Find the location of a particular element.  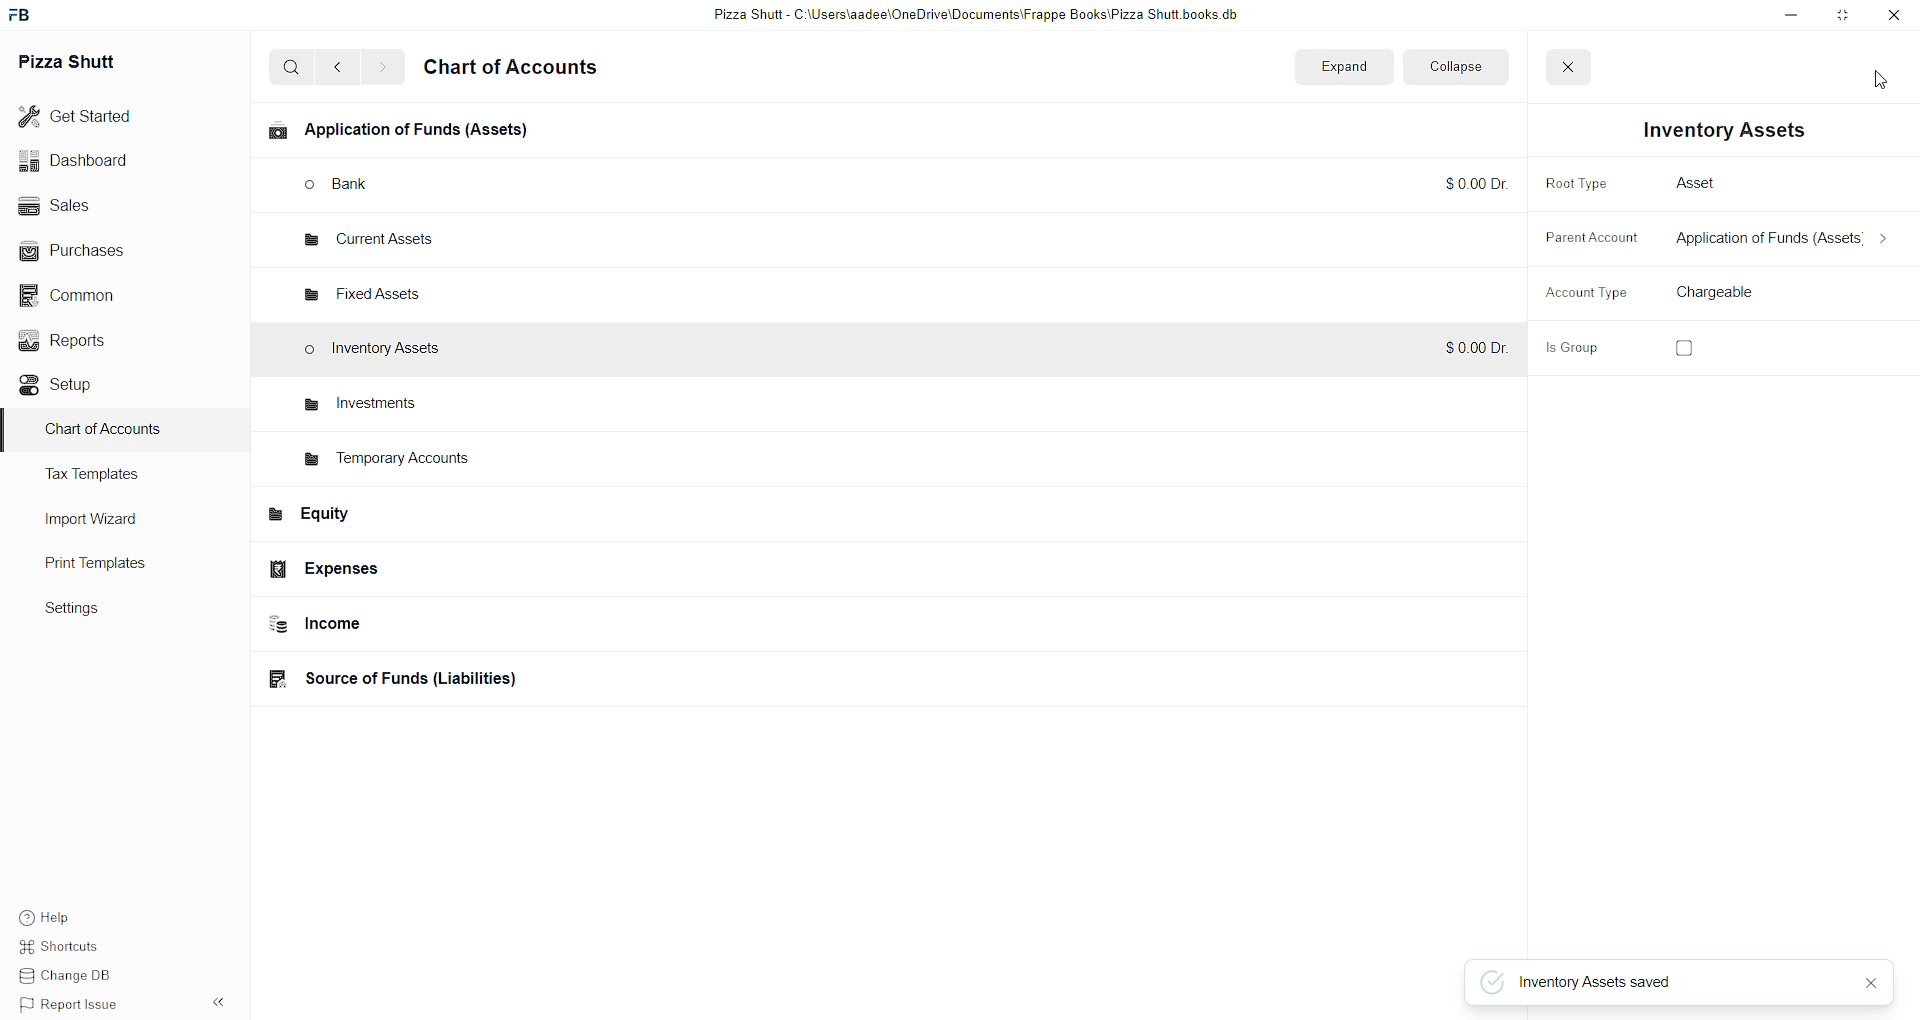

Charts of Accounts  is located at coordinates (105, 434).